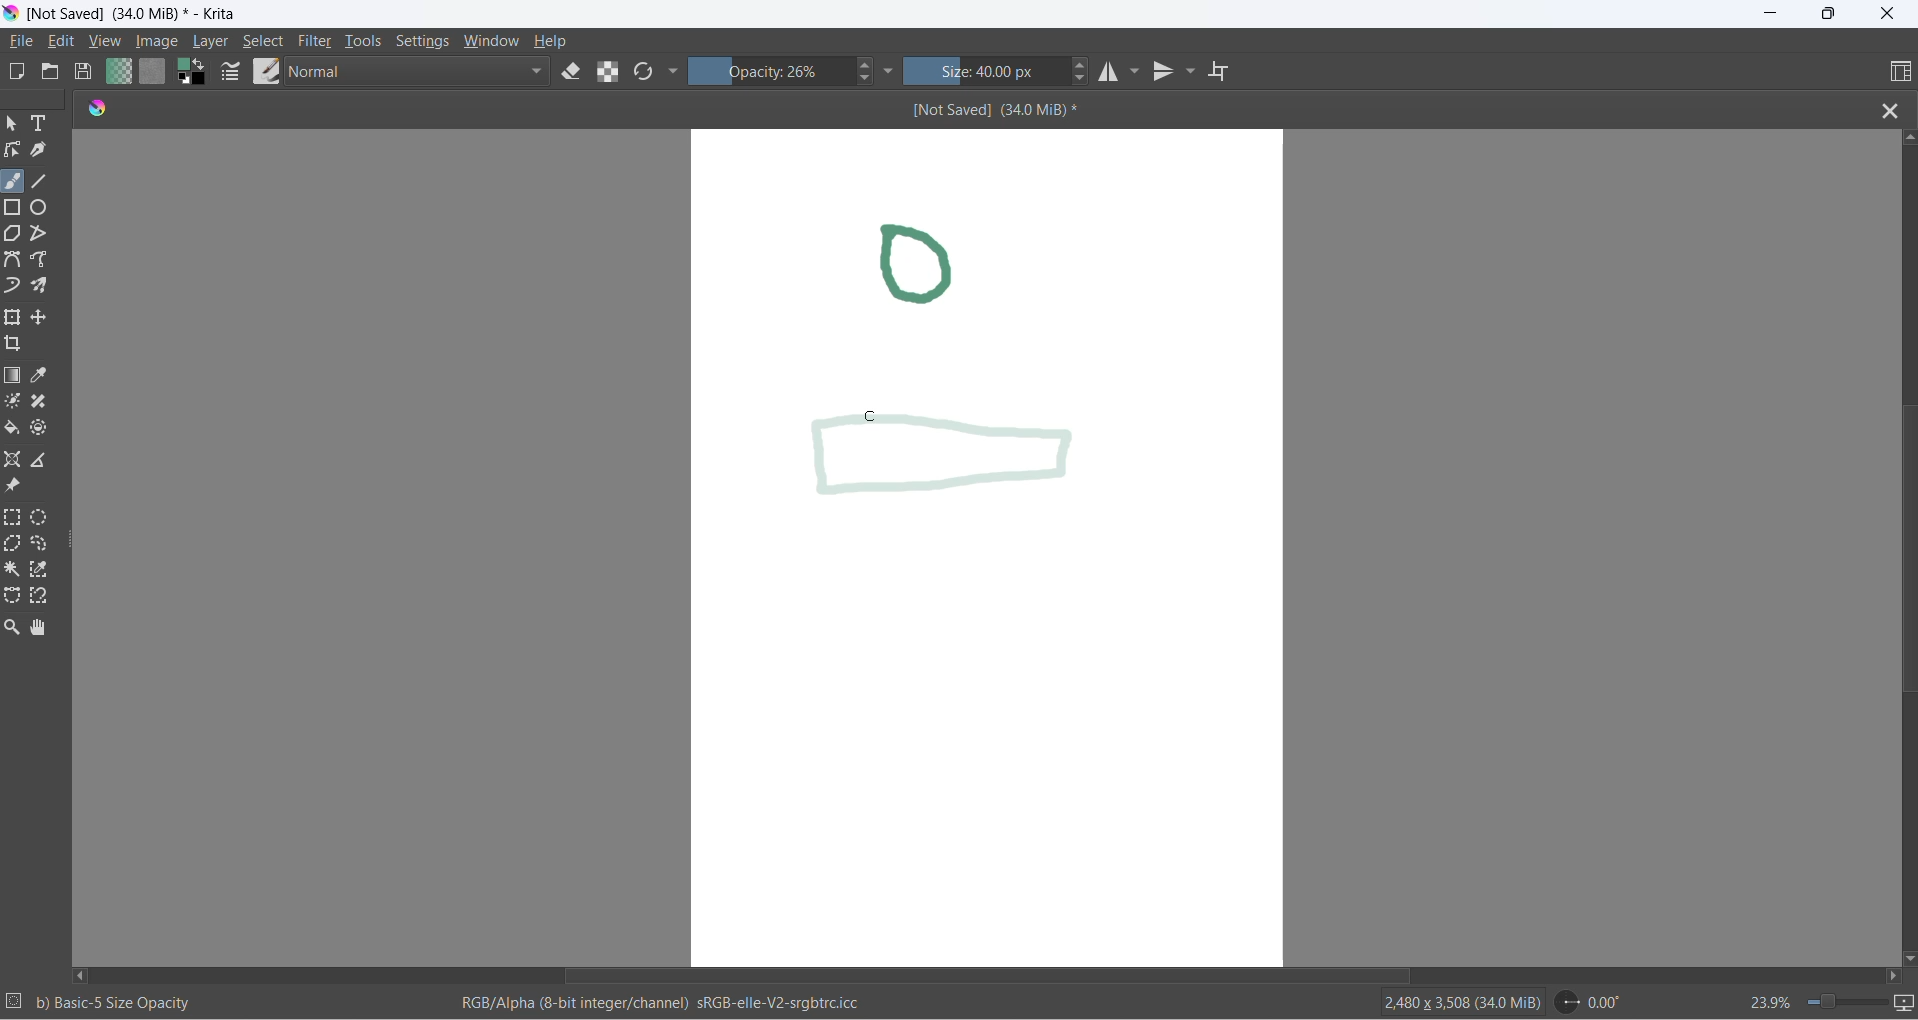 This screenshot has height=1020, width=1918. Describe the element at coordinates (73, 538) in the screenshot. I see `resize` at that location.